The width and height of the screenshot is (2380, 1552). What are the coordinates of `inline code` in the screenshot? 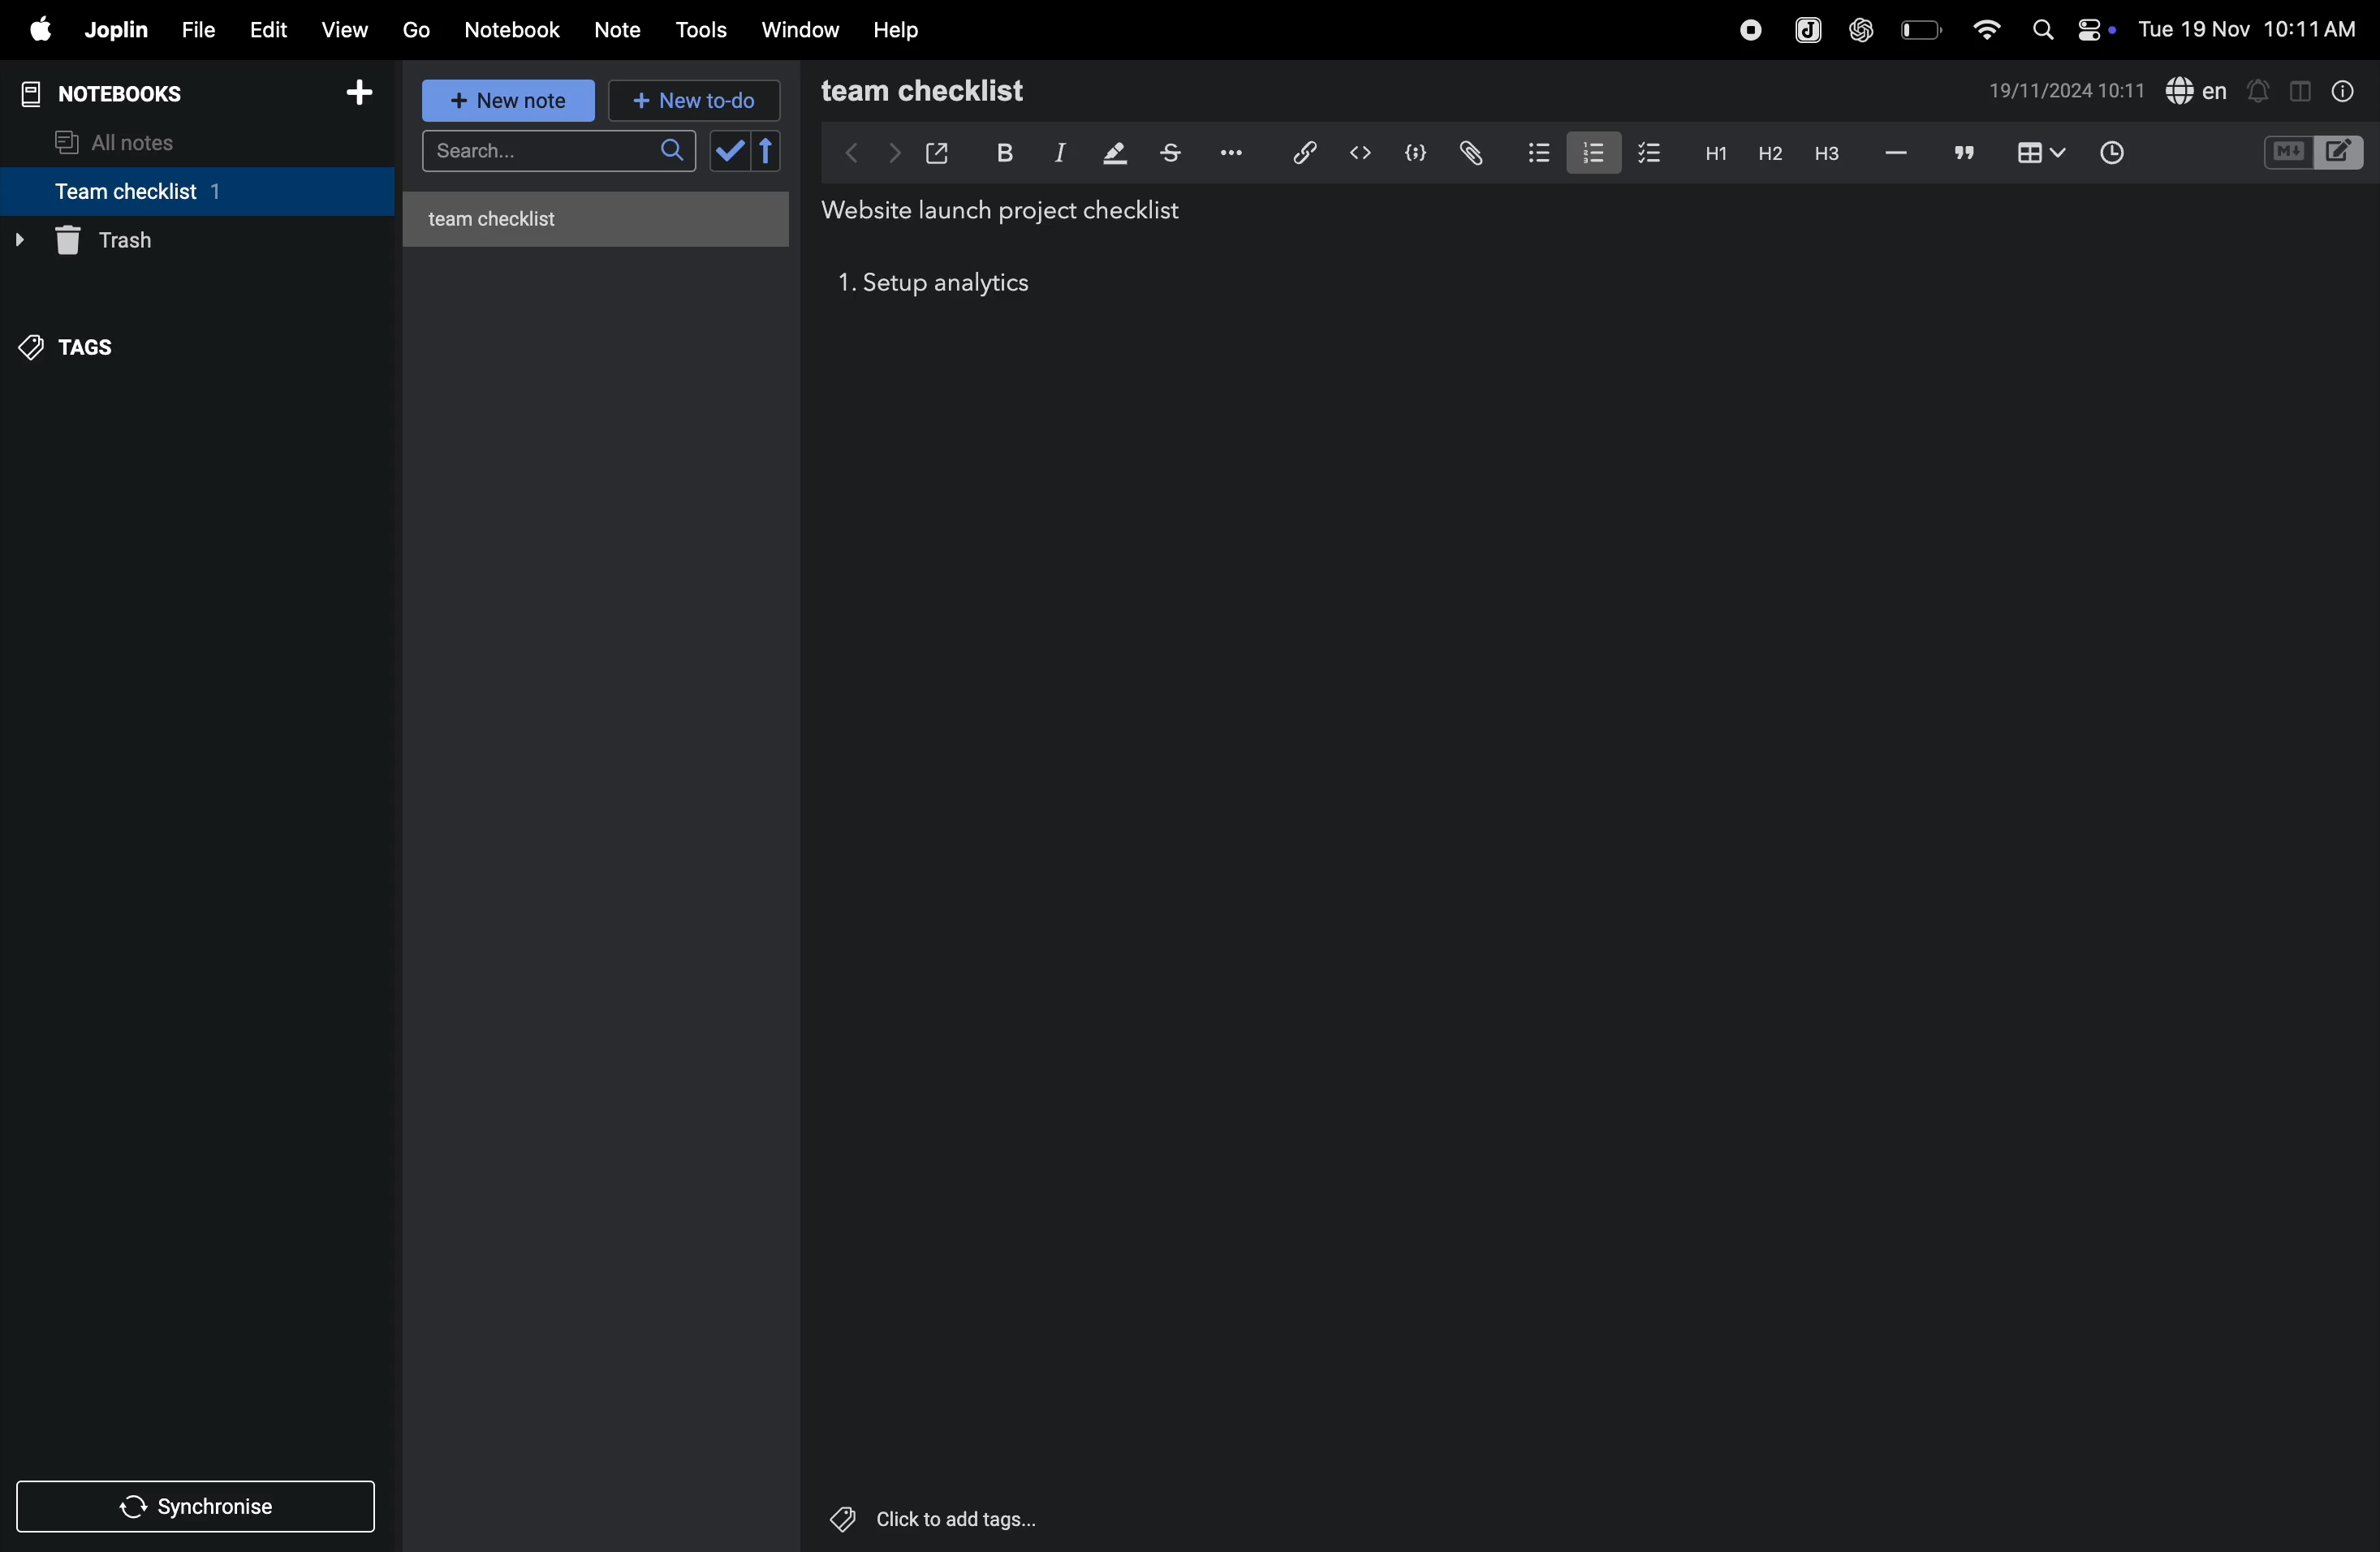 It's located at (1360, 153).